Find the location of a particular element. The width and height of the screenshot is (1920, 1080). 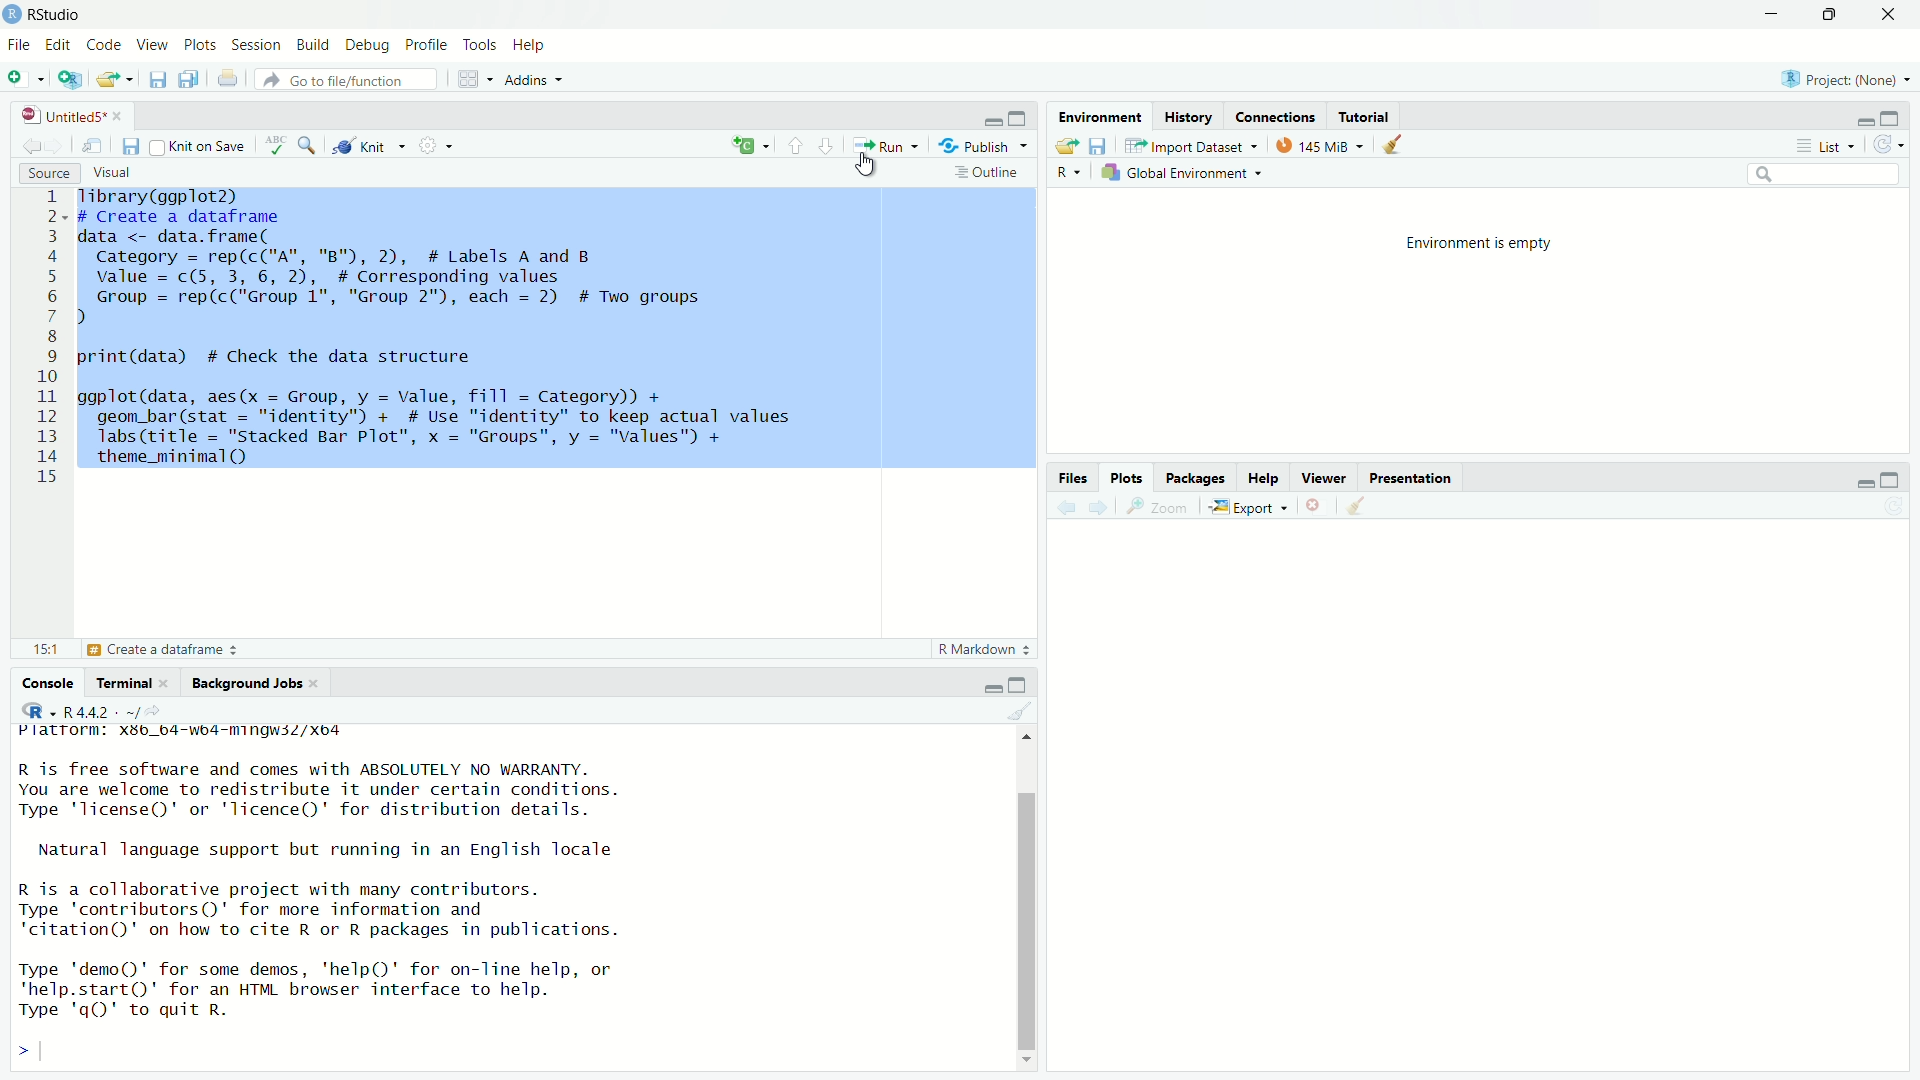

Maximize is located at coordinates (1839, 16).